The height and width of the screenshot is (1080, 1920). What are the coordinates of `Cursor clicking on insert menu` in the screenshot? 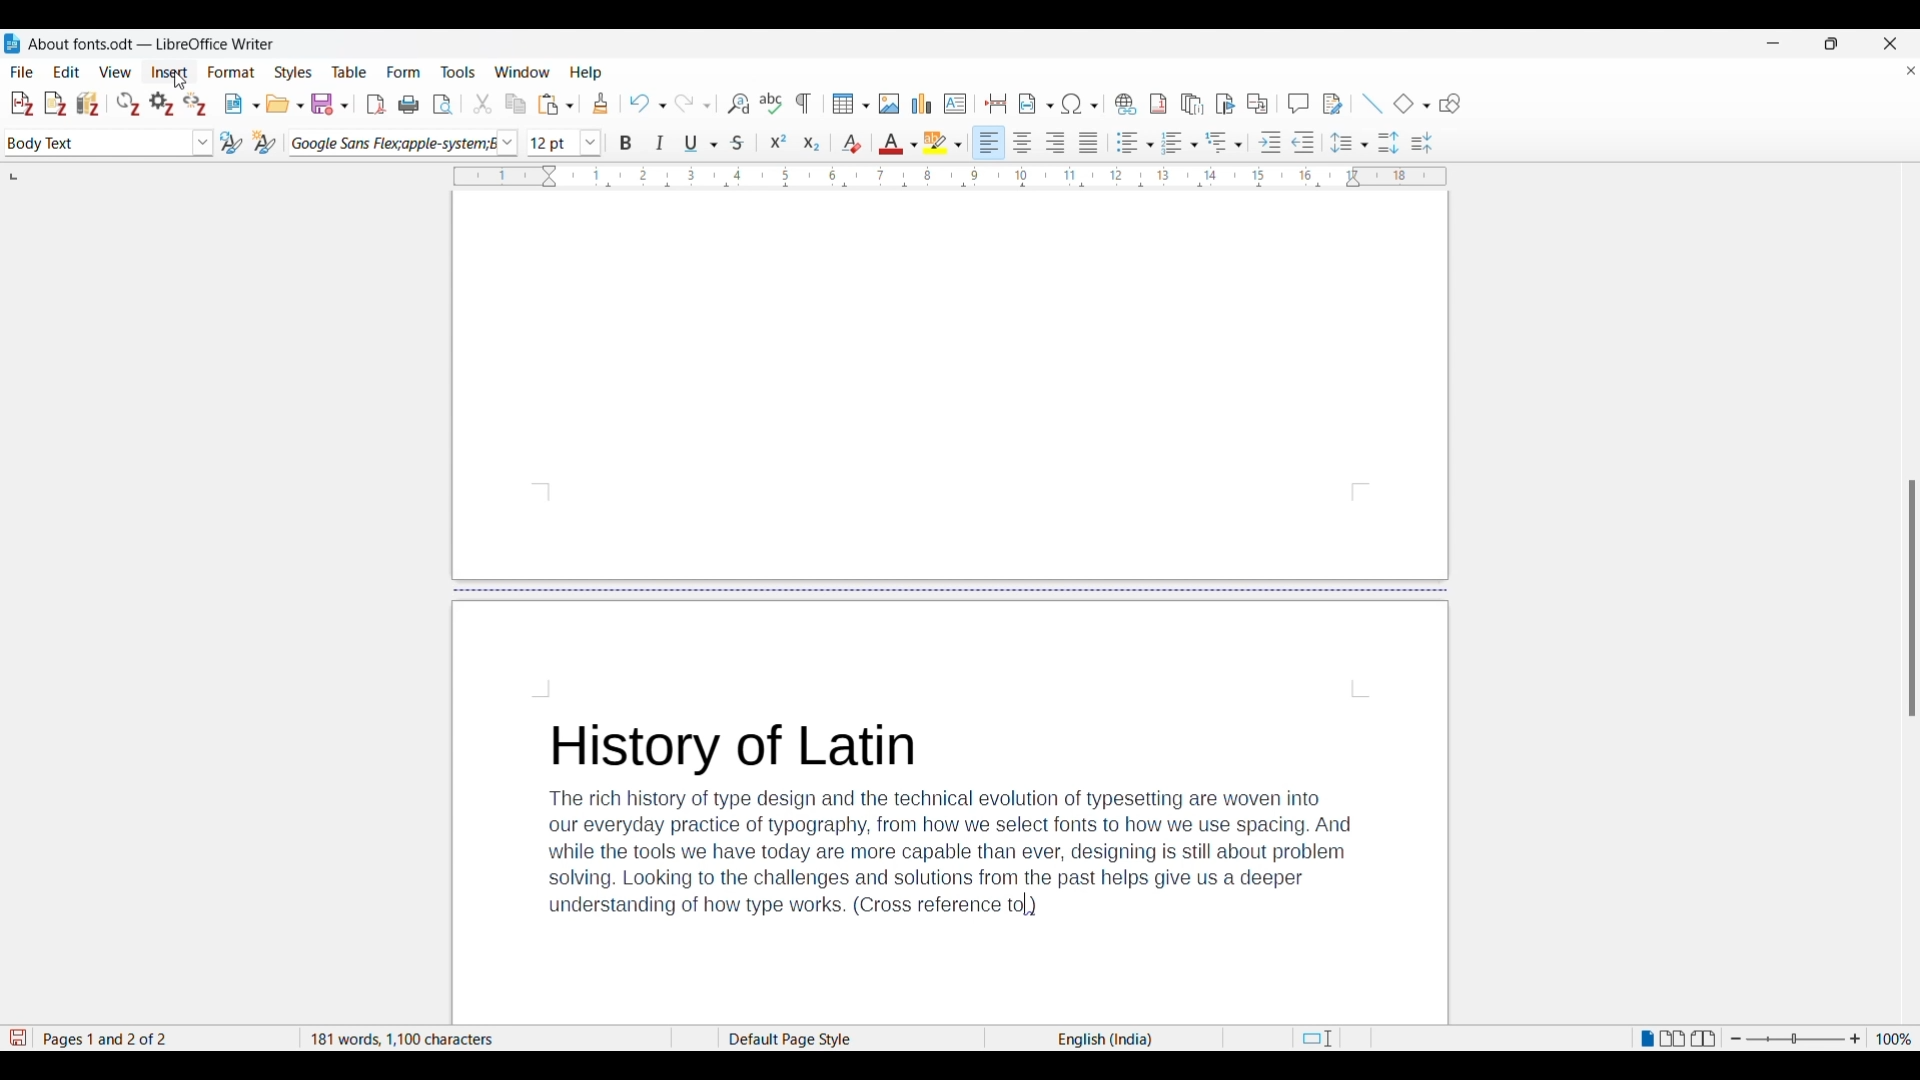 It's located at (180, 80).